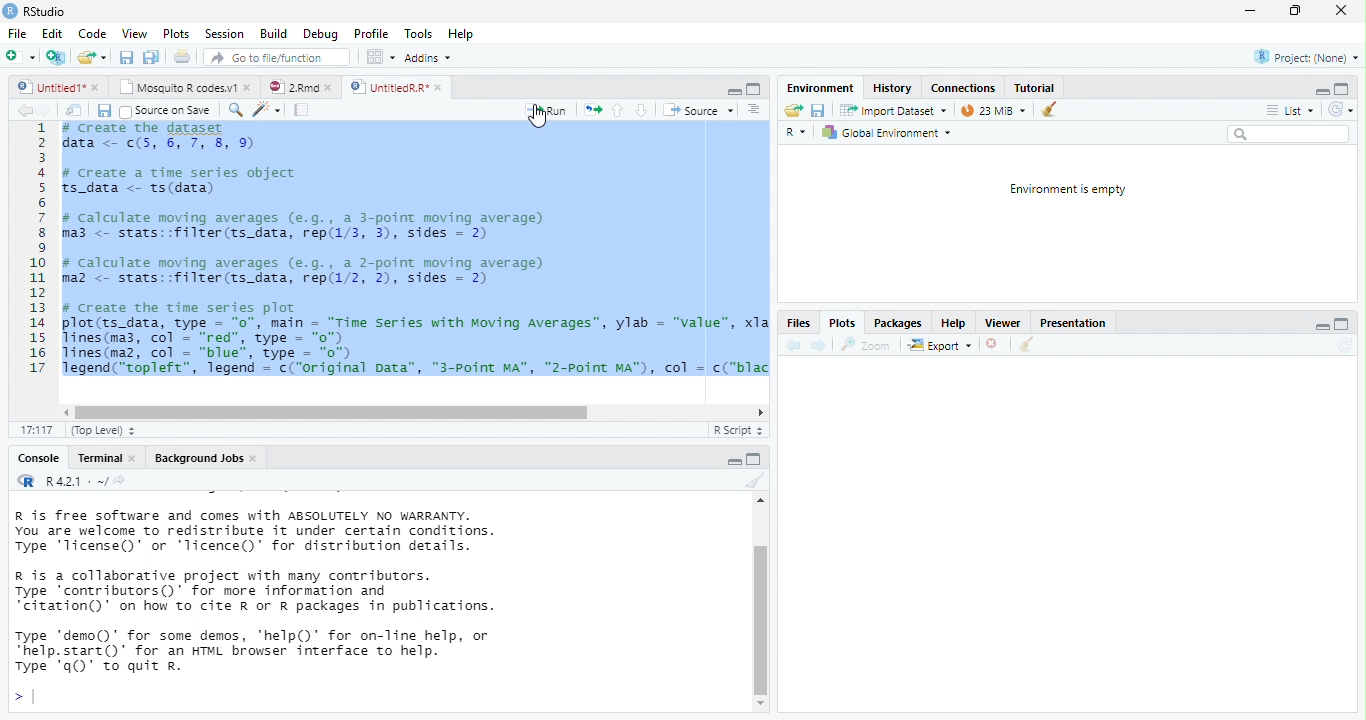 This screenshot has height=720, width=1366. Describe the element at coordinates (291, 87) in the screenshot. I see `2Rmd` at that location.